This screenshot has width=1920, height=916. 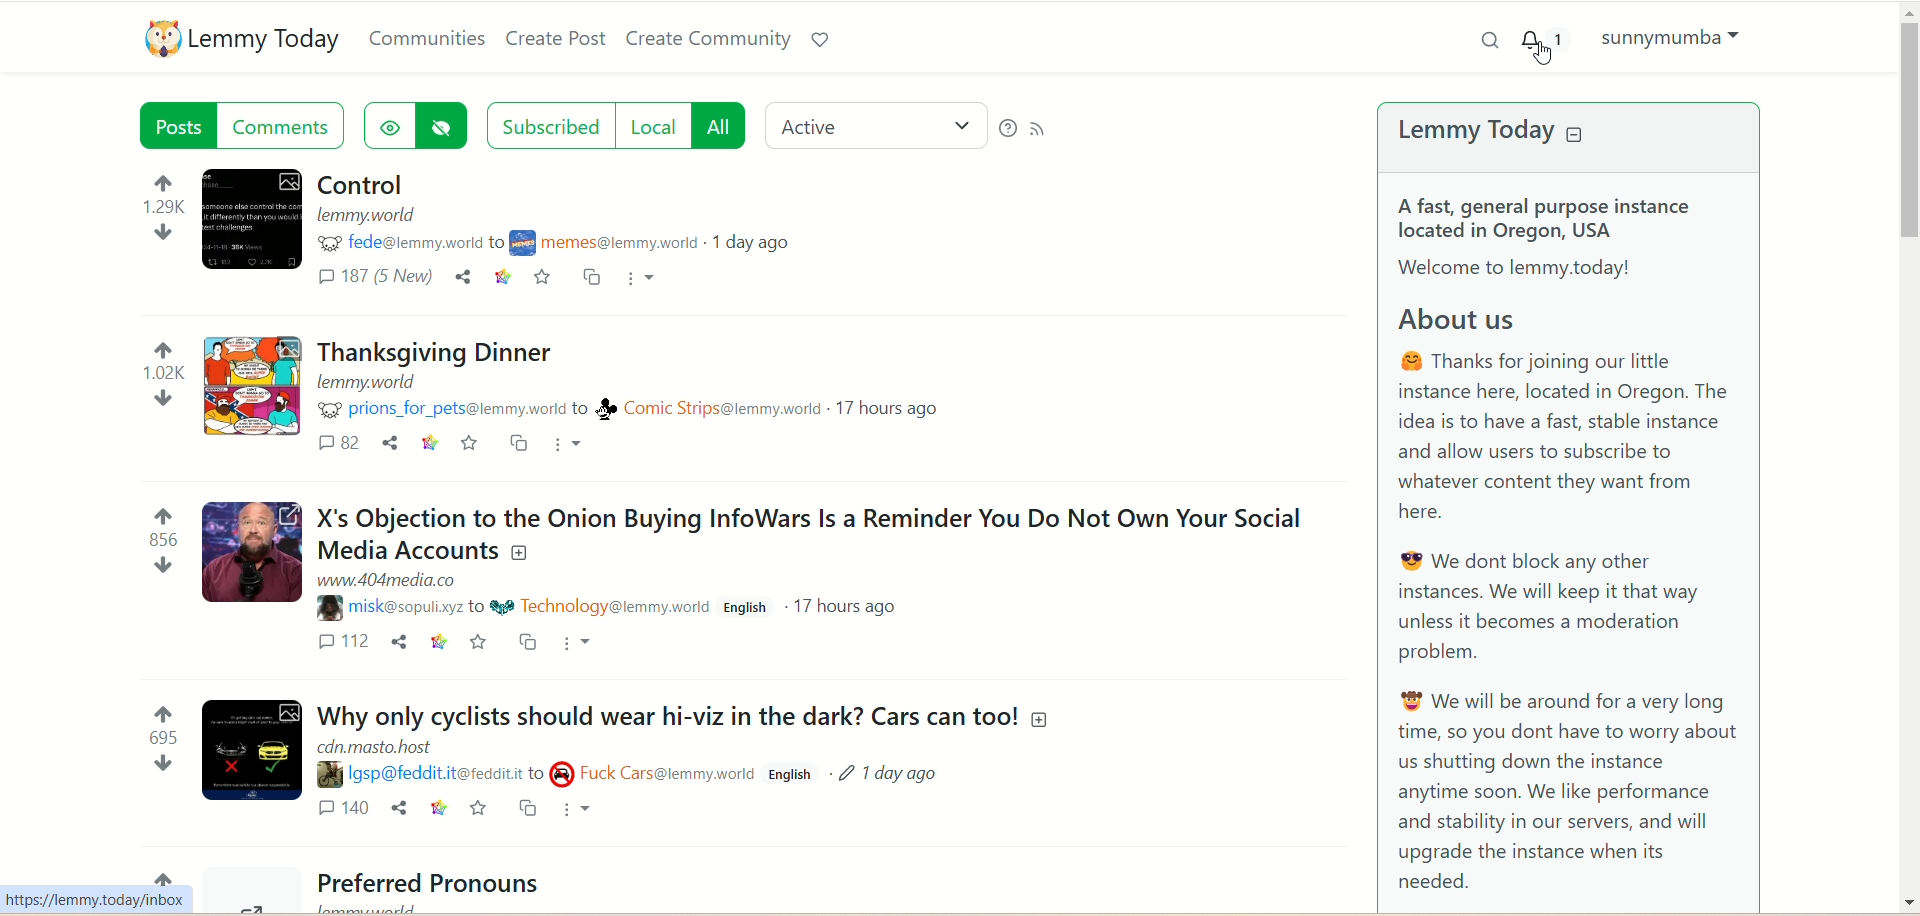 What do you see at coordinates (290, 126) in the screenshot?
I see `comments` at bounding box center [290, 126].